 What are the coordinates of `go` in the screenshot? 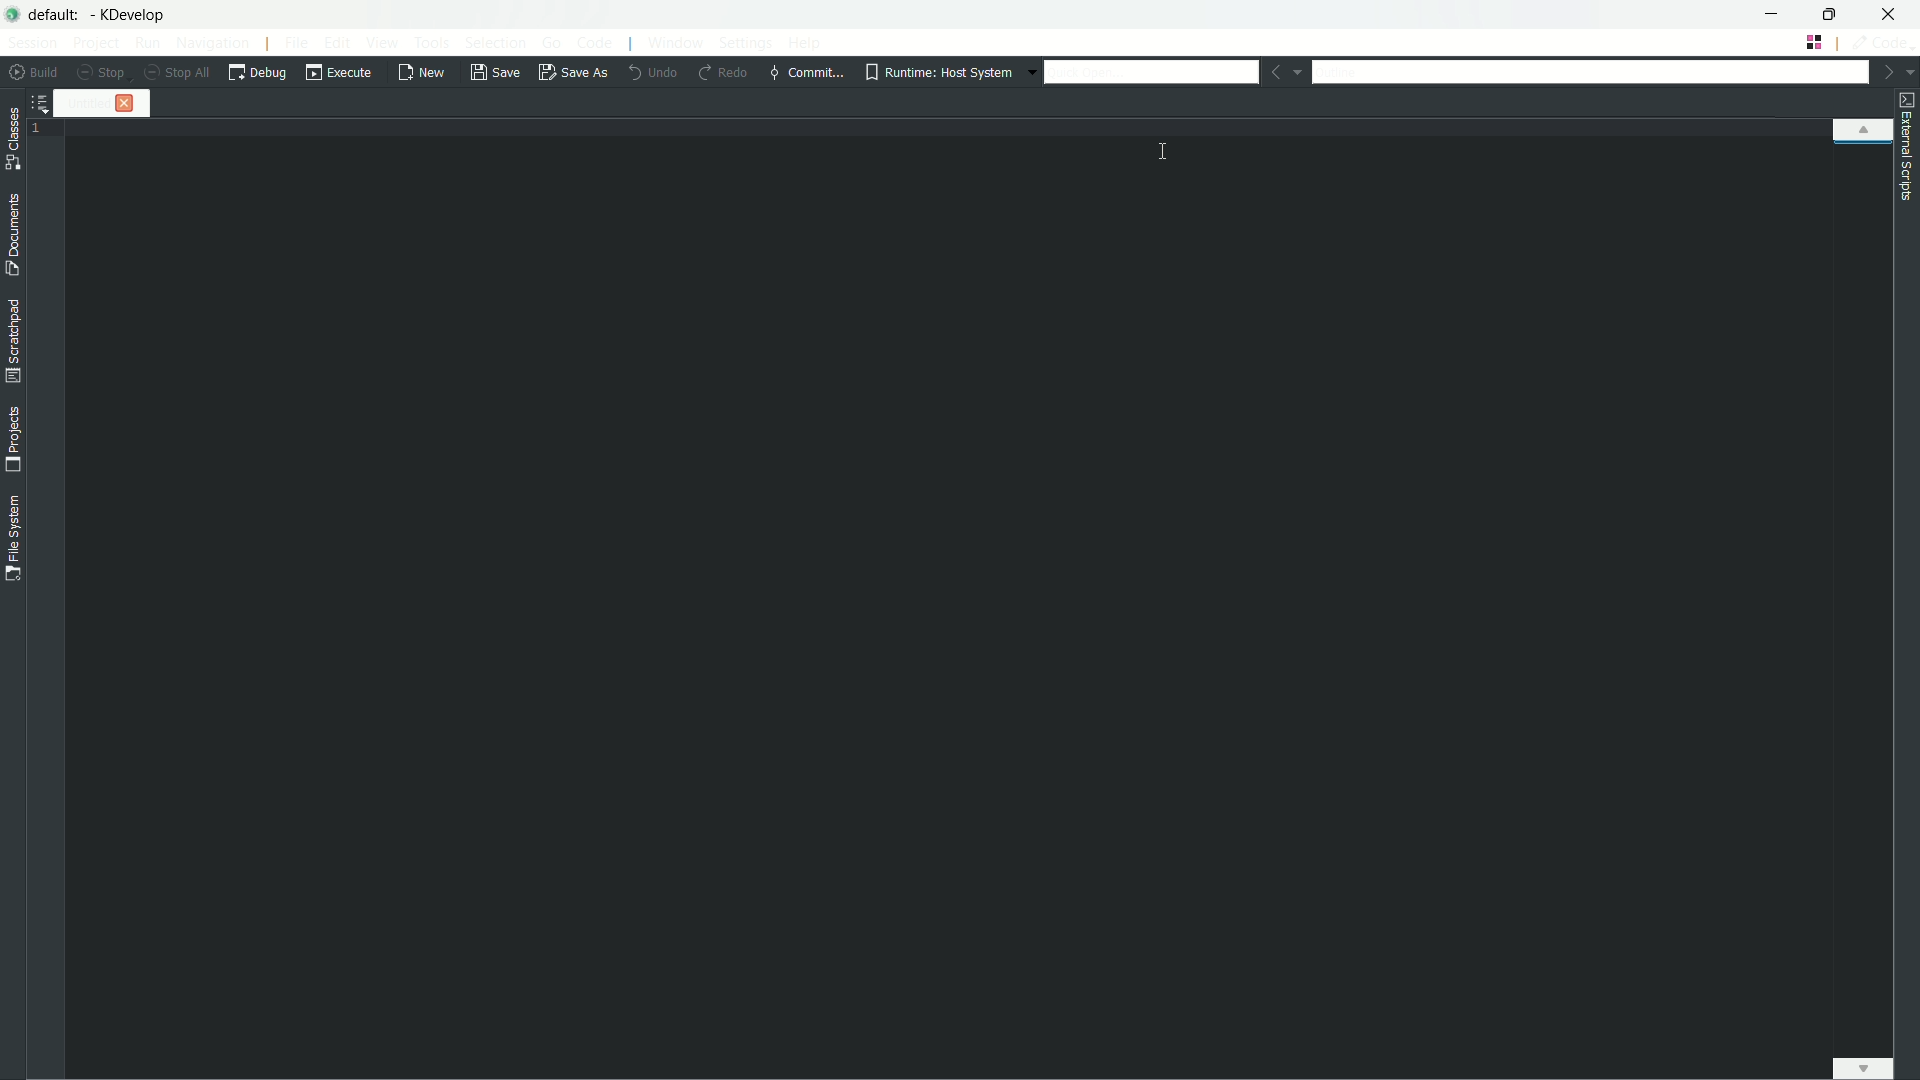 It's located at (554, 42).